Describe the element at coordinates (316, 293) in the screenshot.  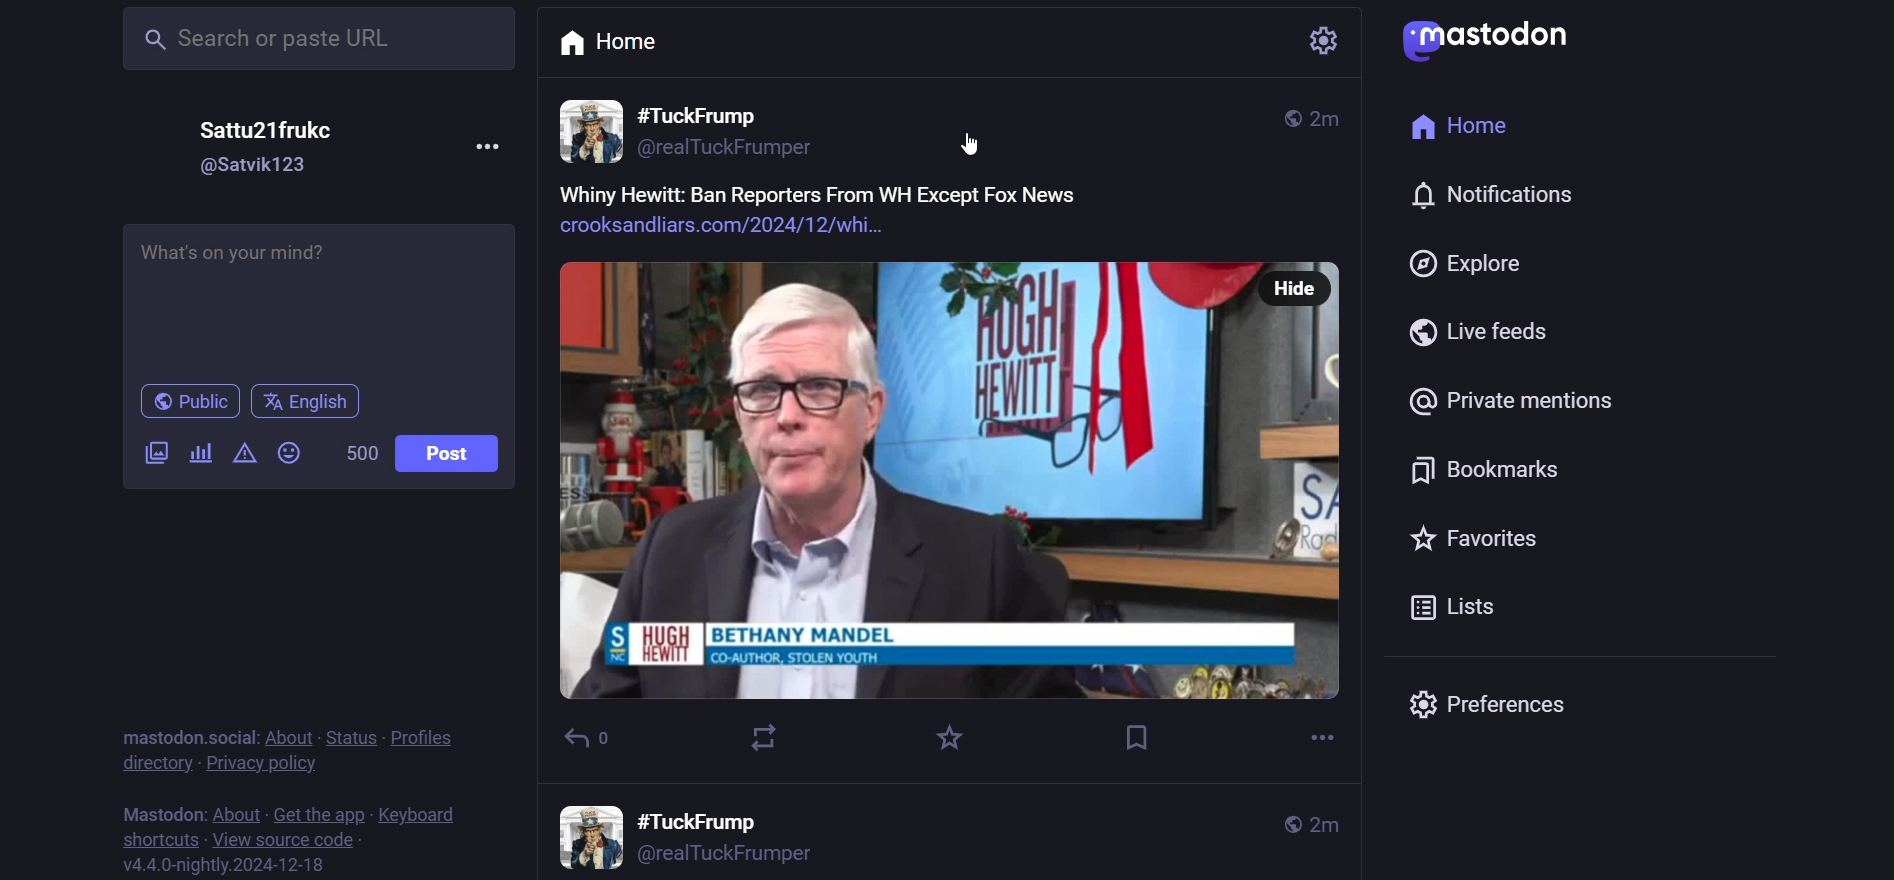
I see `post here` at that location.